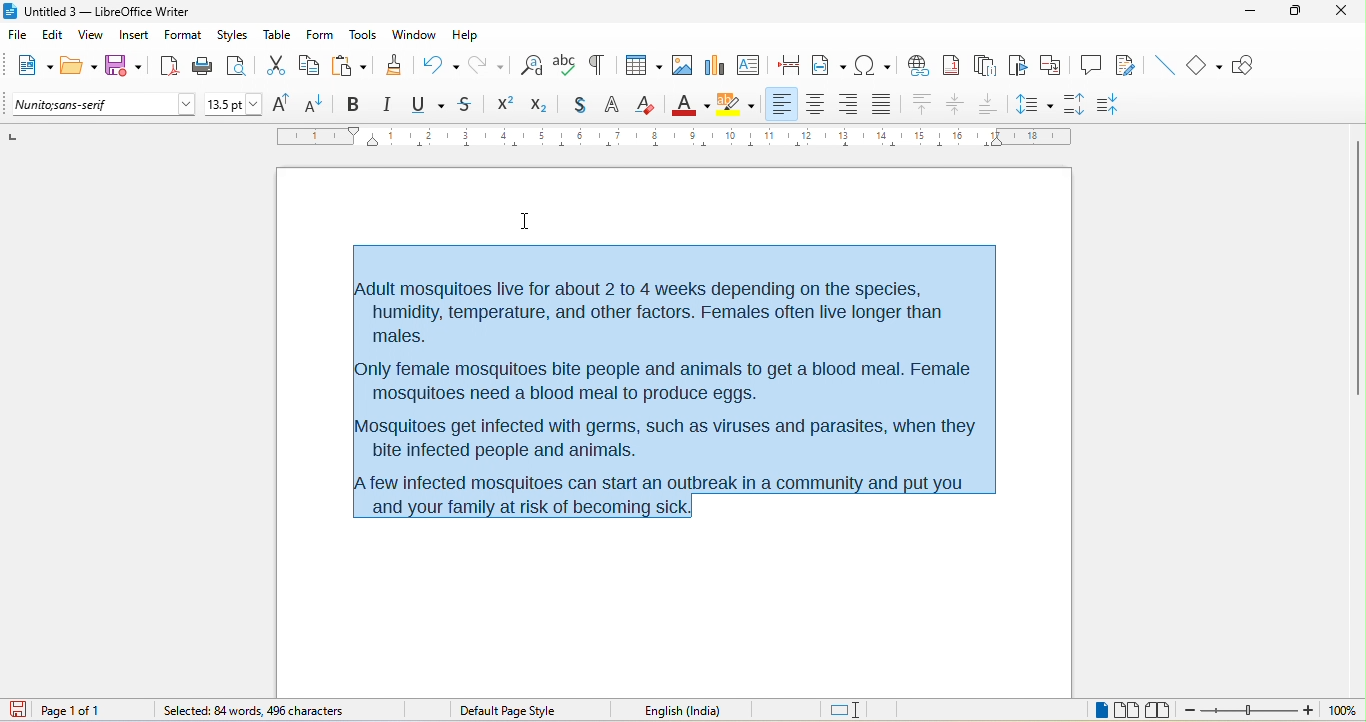 This screenshot has height=722, width=1366. What do you see at coordinates (505, 104) in the screenshot?
I see `superscript` at bounding box center [505, 104].